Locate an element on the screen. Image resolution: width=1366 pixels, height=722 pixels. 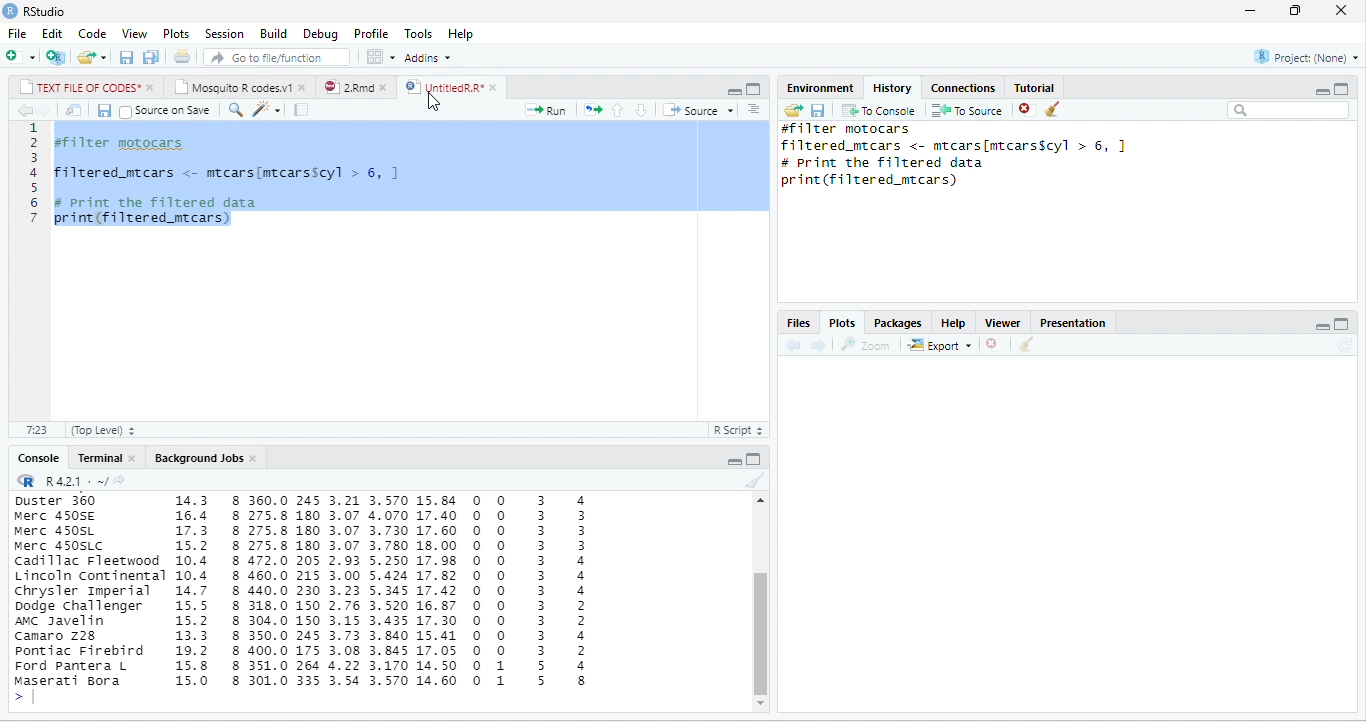
search bar is located at coordinates (1288, 110).